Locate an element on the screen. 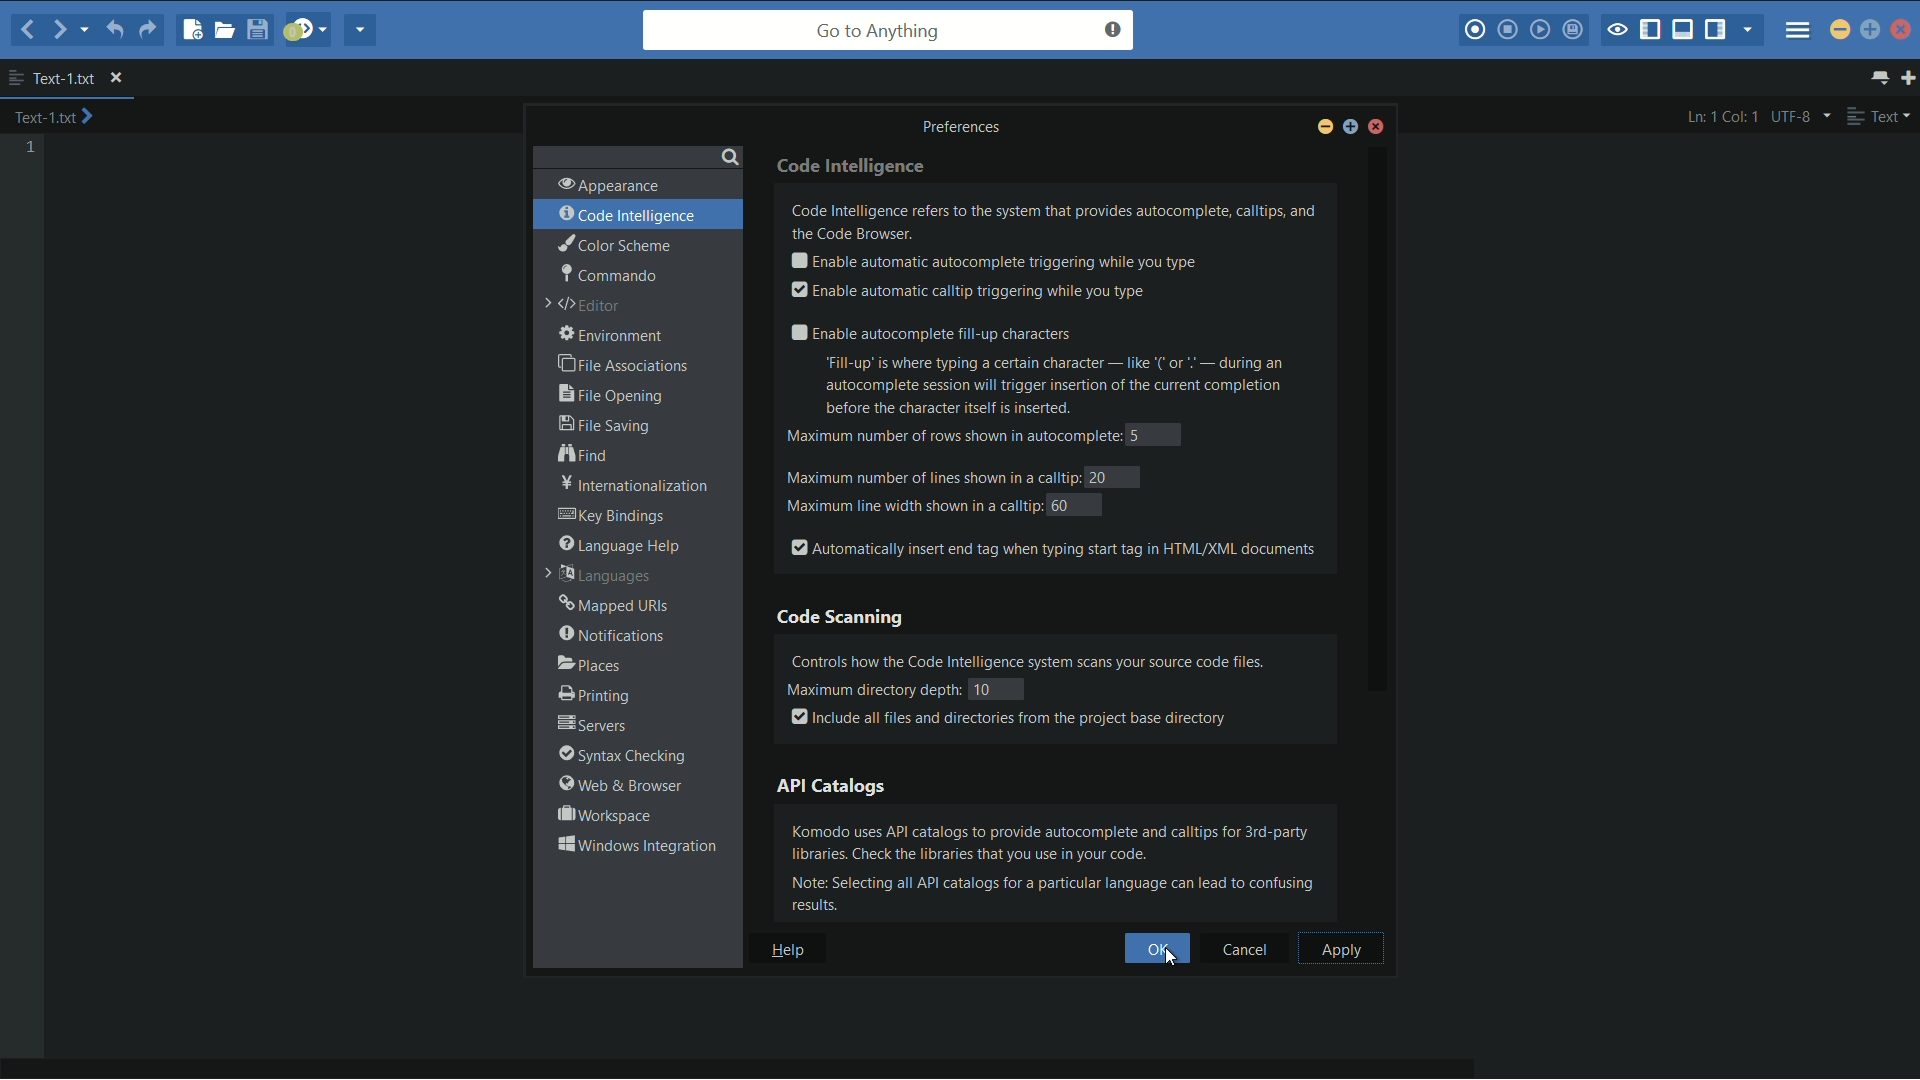 This screenshot has height=1080, width=1920. UTF-8 is located at coordinates (1798, 116).